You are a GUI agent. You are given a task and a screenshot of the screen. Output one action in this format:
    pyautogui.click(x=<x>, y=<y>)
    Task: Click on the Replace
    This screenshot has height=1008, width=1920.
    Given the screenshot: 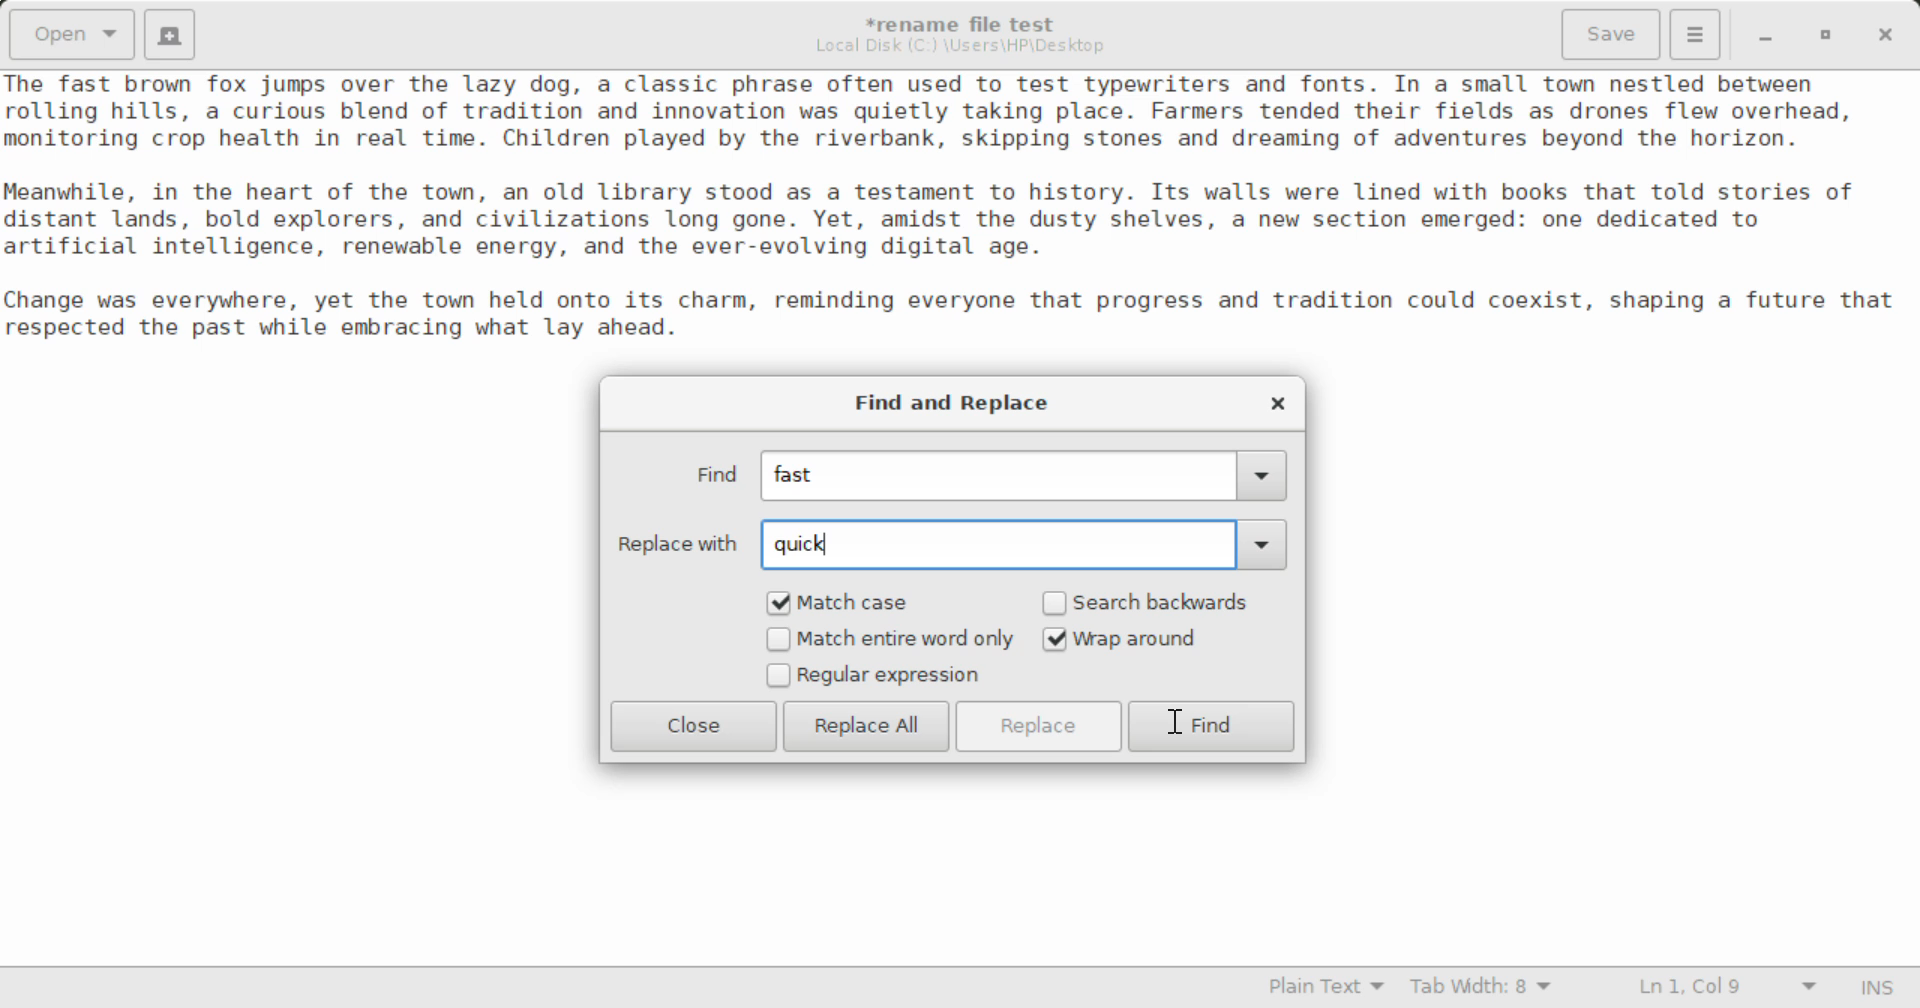 What is the action you would take?
    pyautogui.click(x=1043, y=726)
    